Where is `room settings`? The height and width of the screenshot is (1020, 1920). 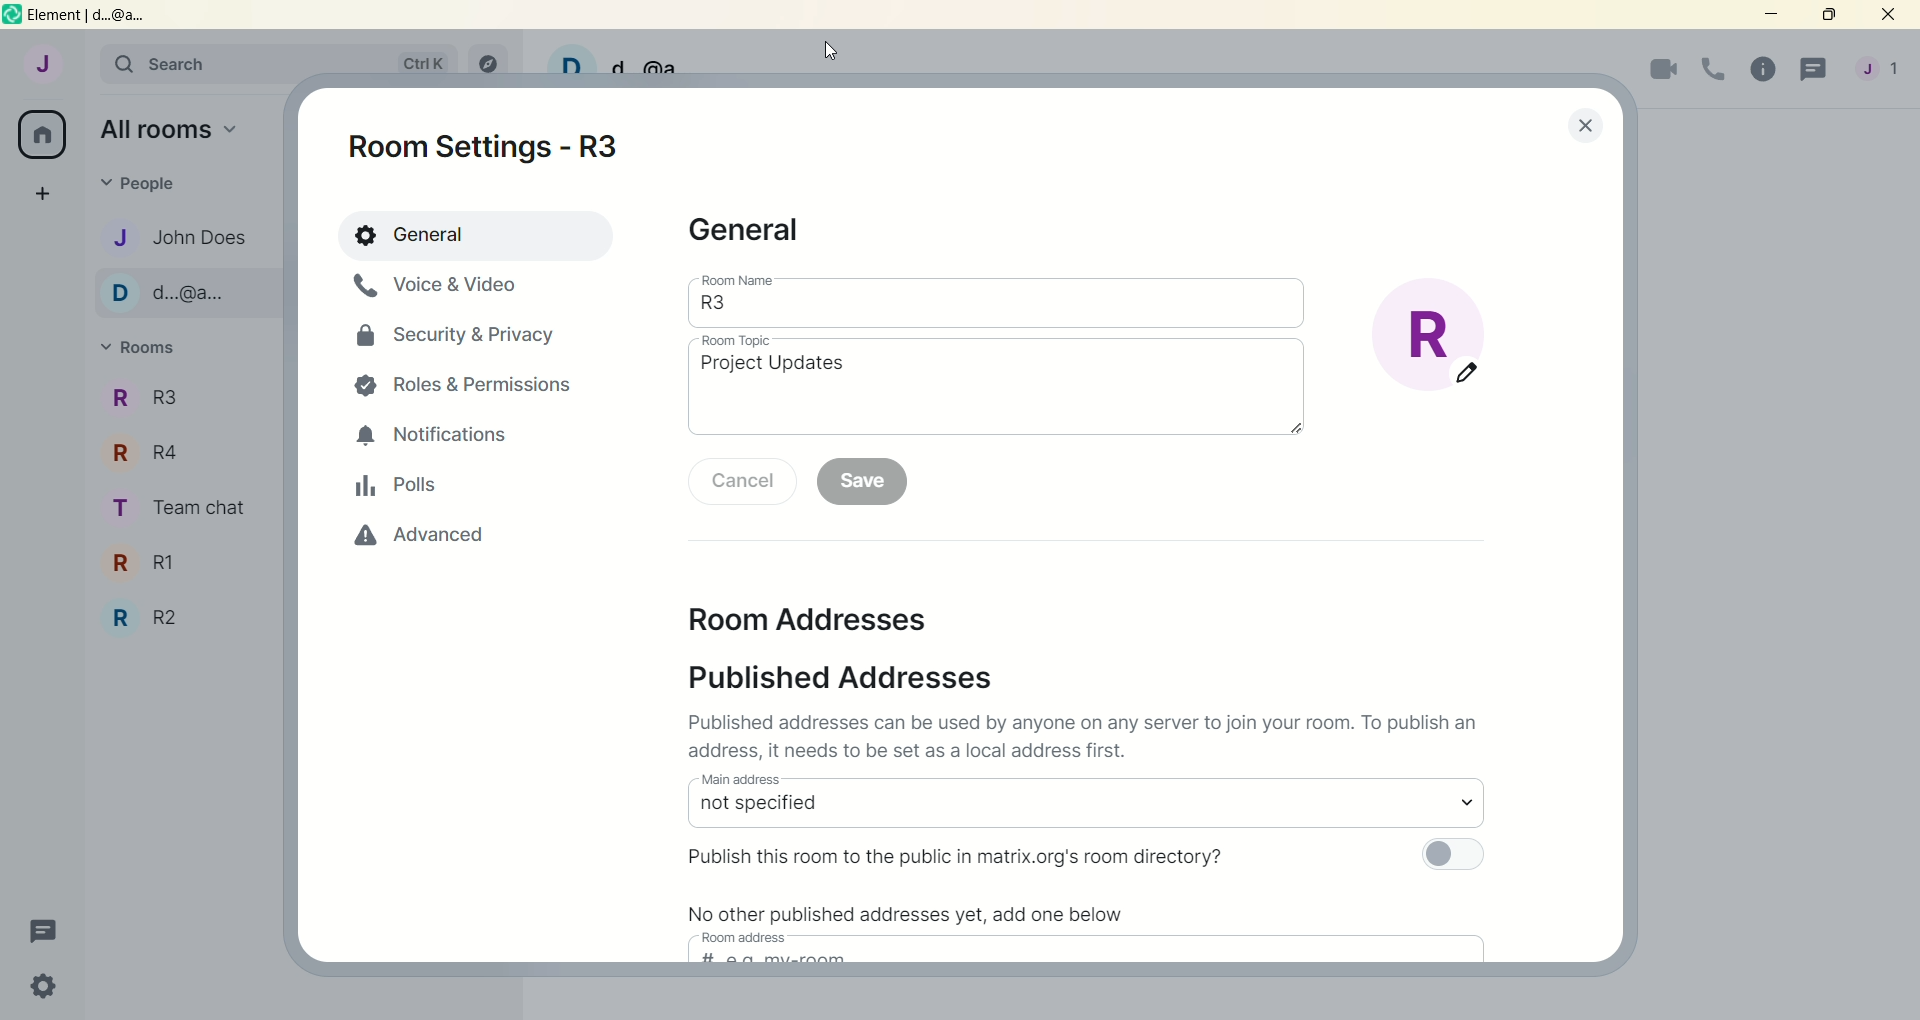 room settings is located at coordinates (500, 147).